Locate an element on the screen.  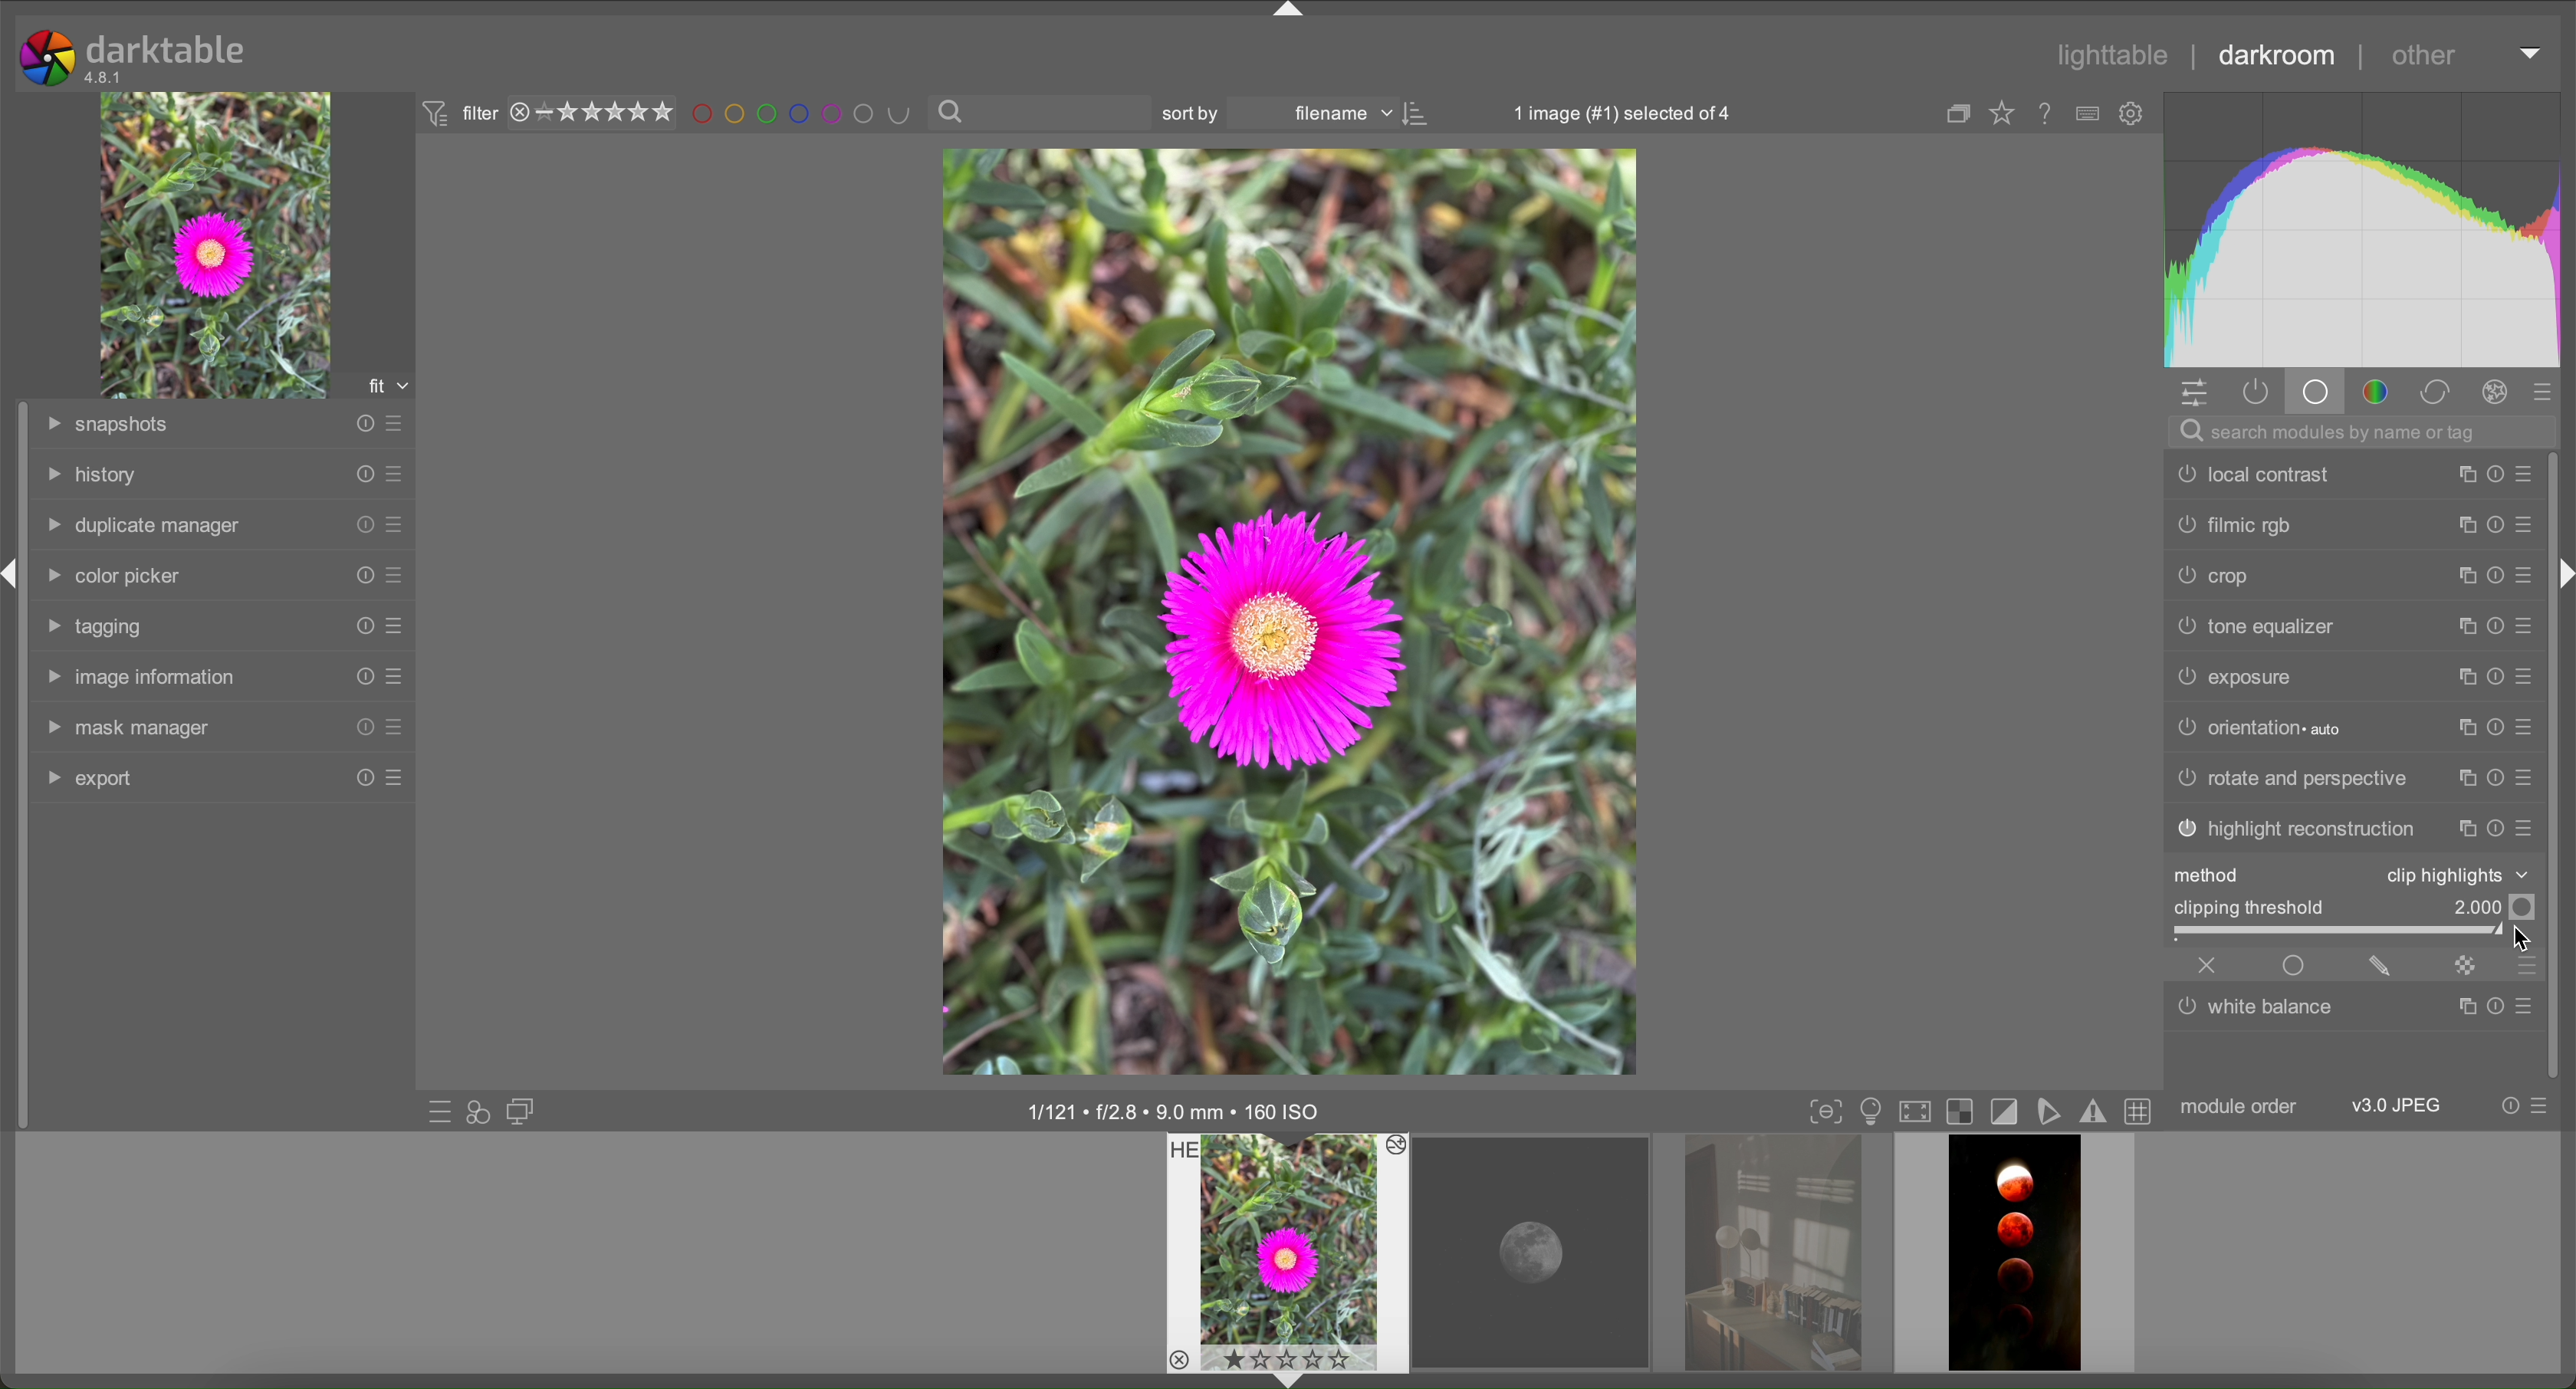
other is located at coordinates (2424, 60).